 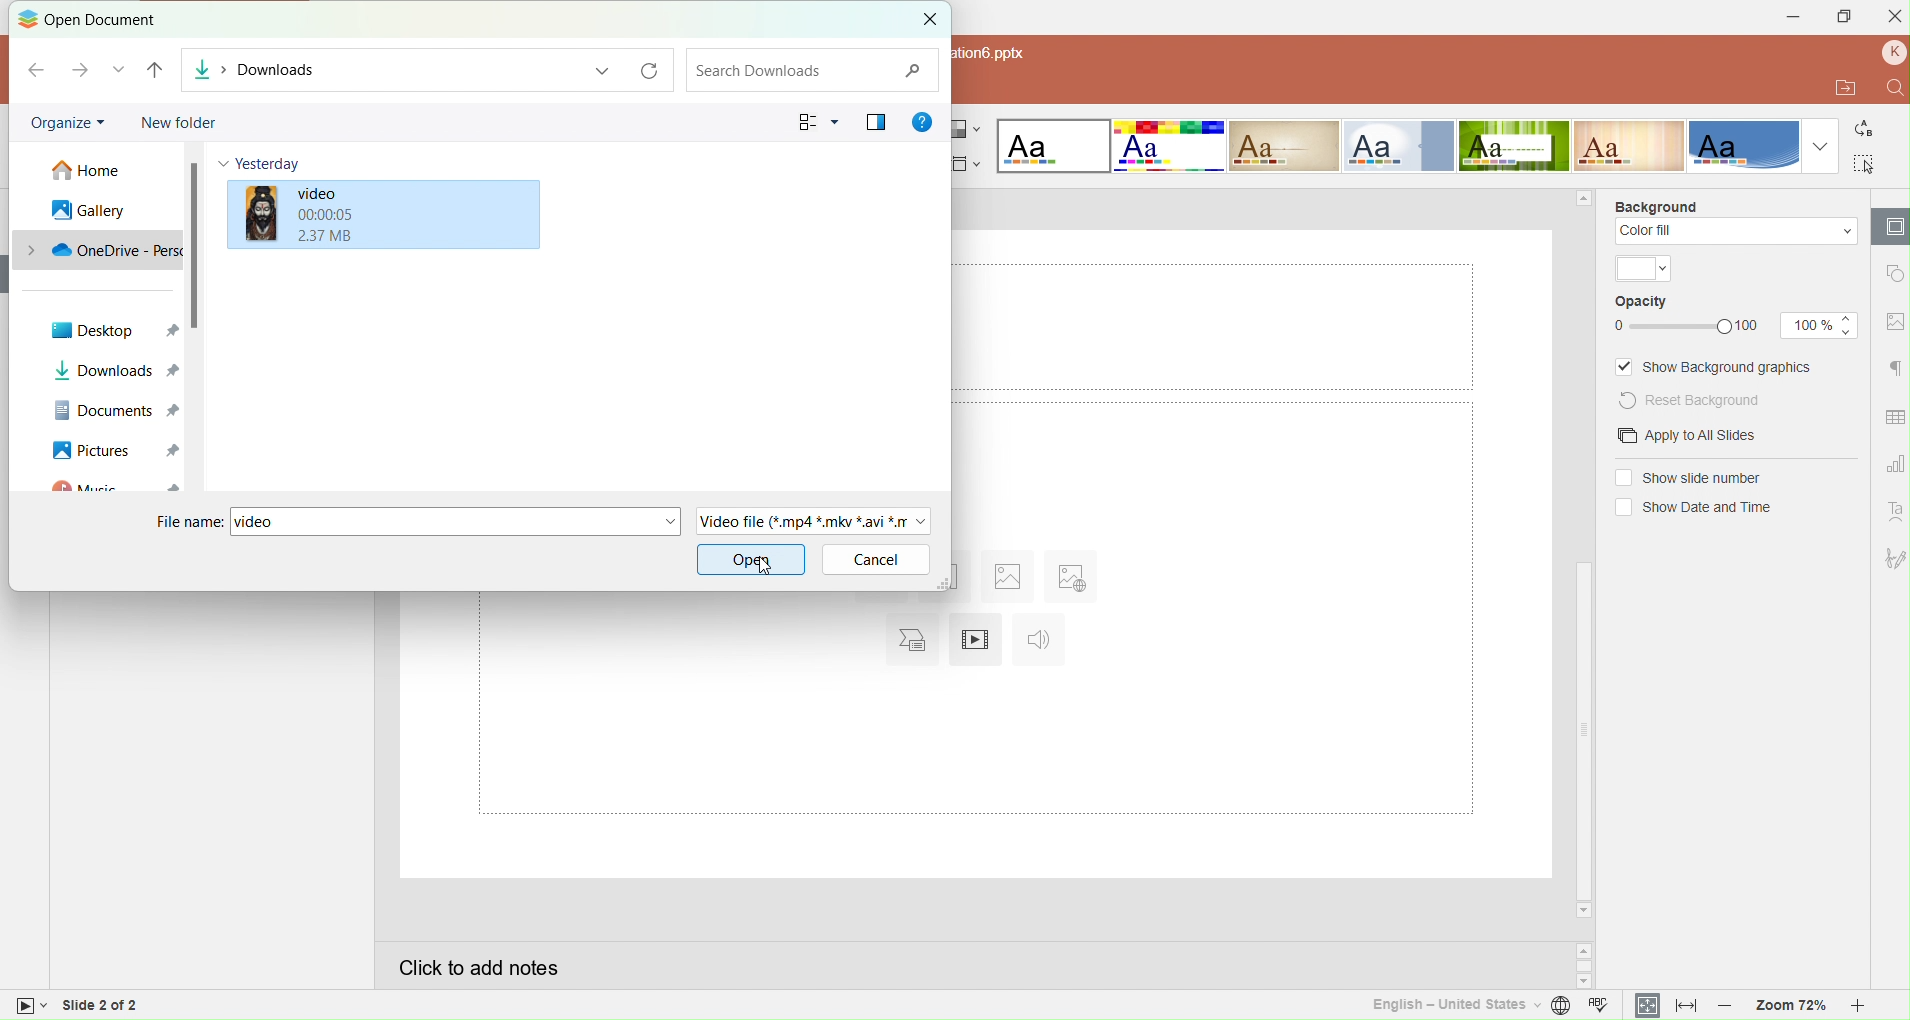 I want to click on shape setting, so click(x=1893, y=269).